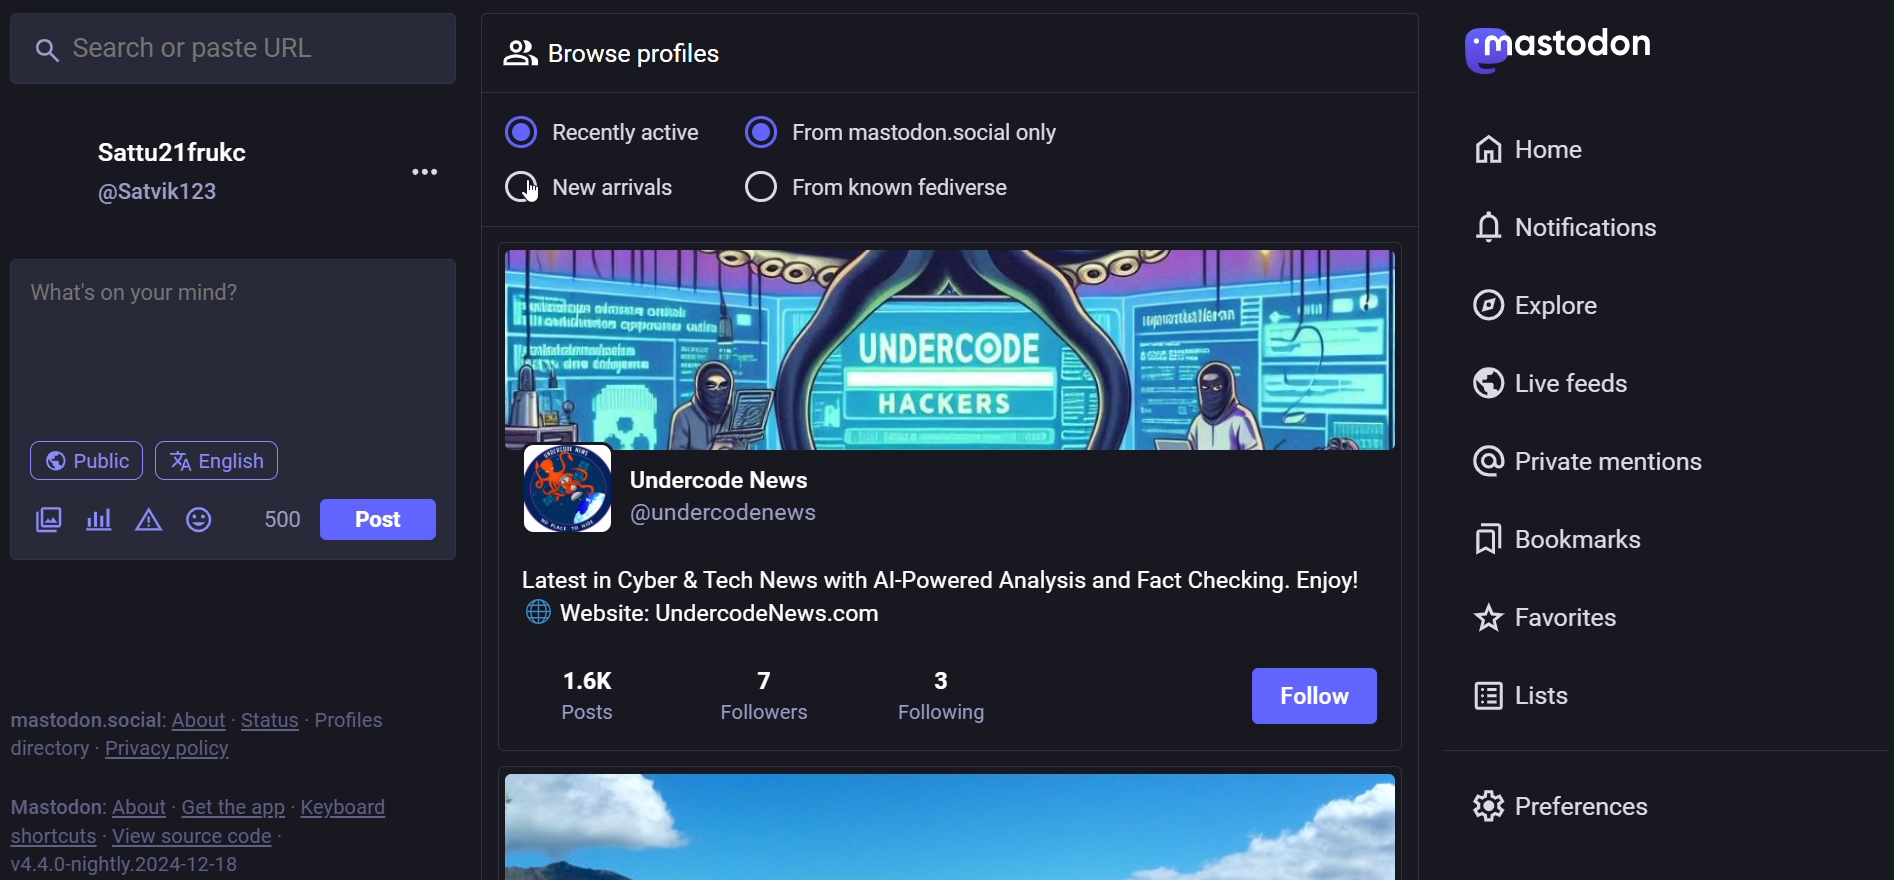 The image size is (1894, 880). What do you see at coordinates (1560, 386) in the screenshot?
I see `live feed` at bounding box center [1560, 386].